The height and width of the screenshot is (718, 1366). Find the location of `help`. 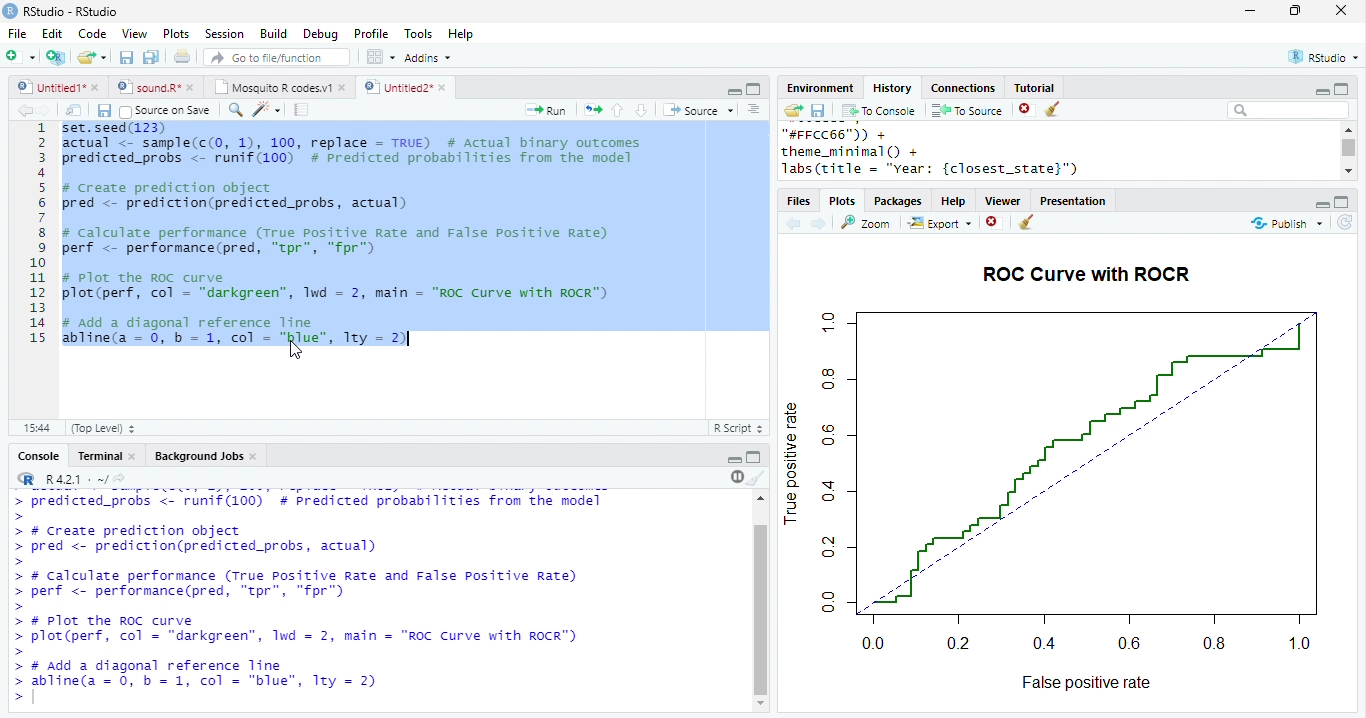

help is located at coordinates (954, 202).